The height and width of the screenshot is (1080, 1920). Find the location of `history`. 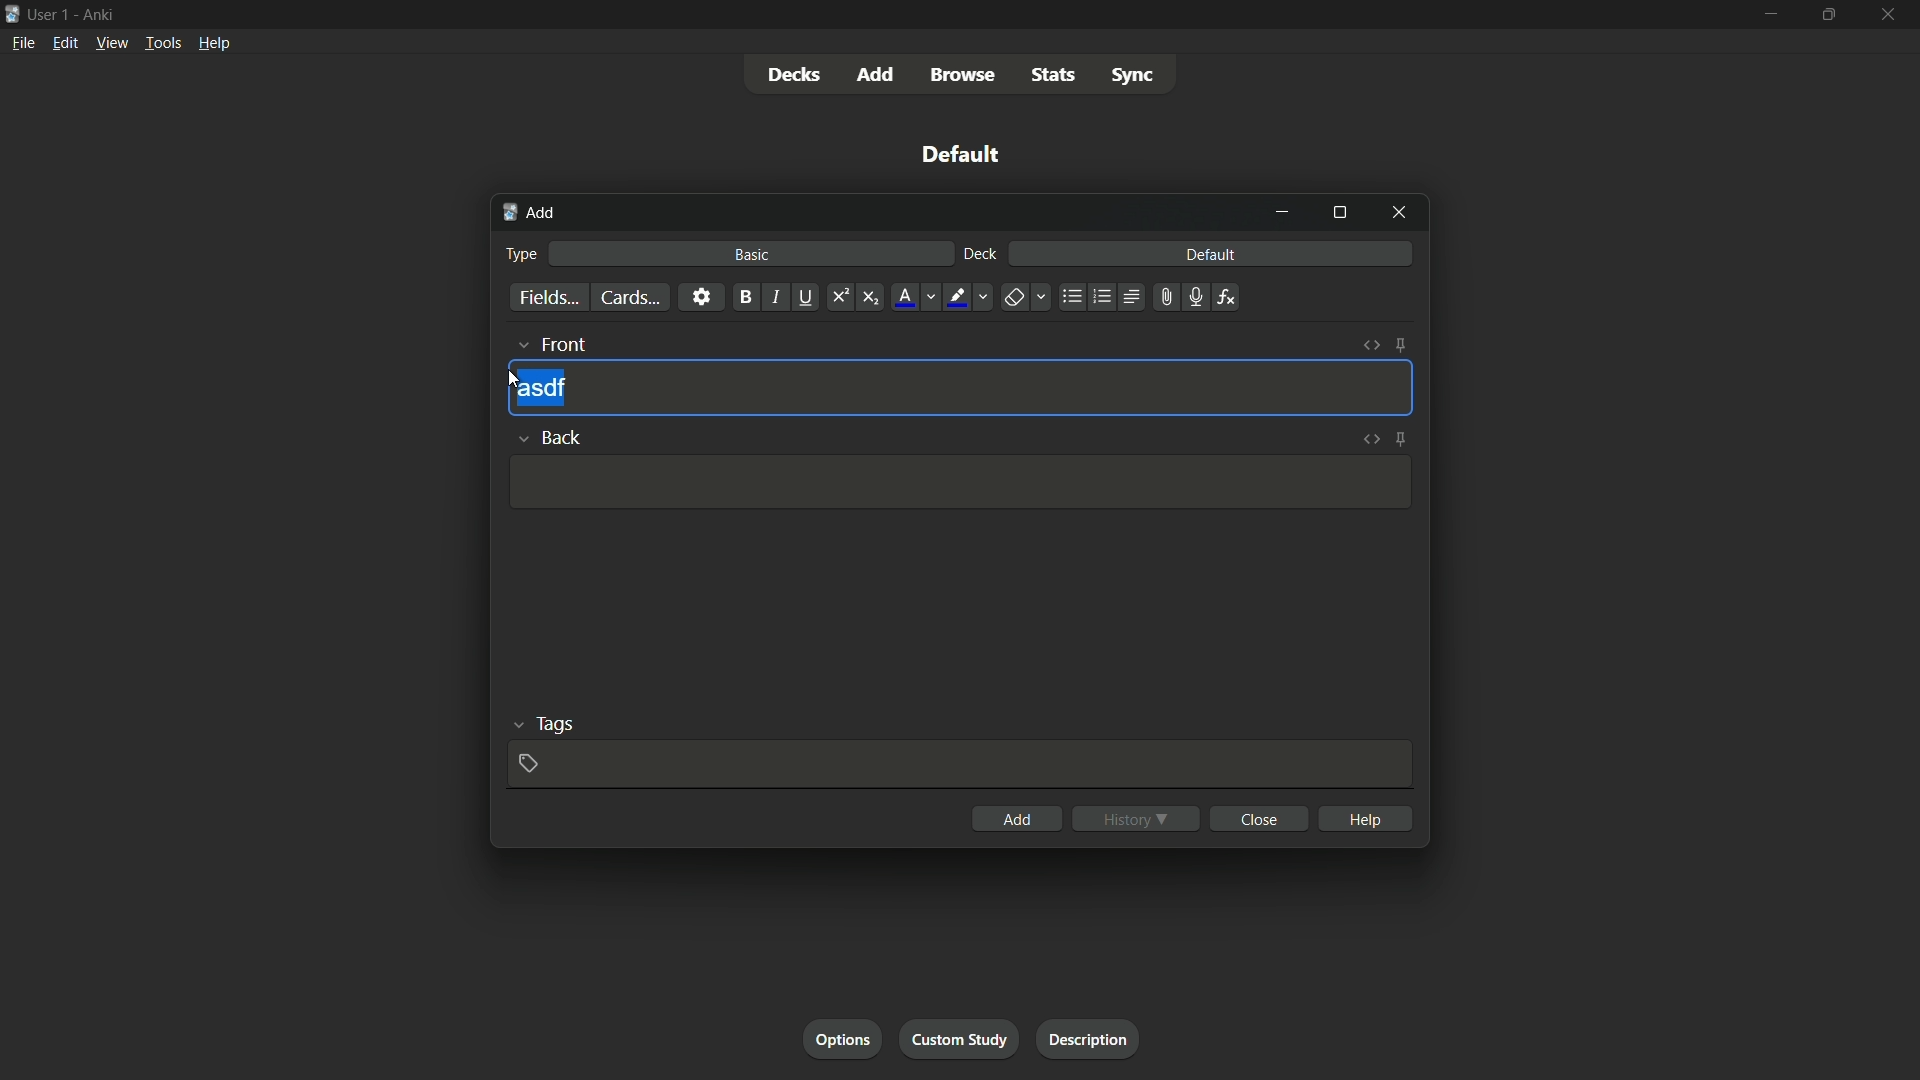

history is located at coordinates (1137, 818).